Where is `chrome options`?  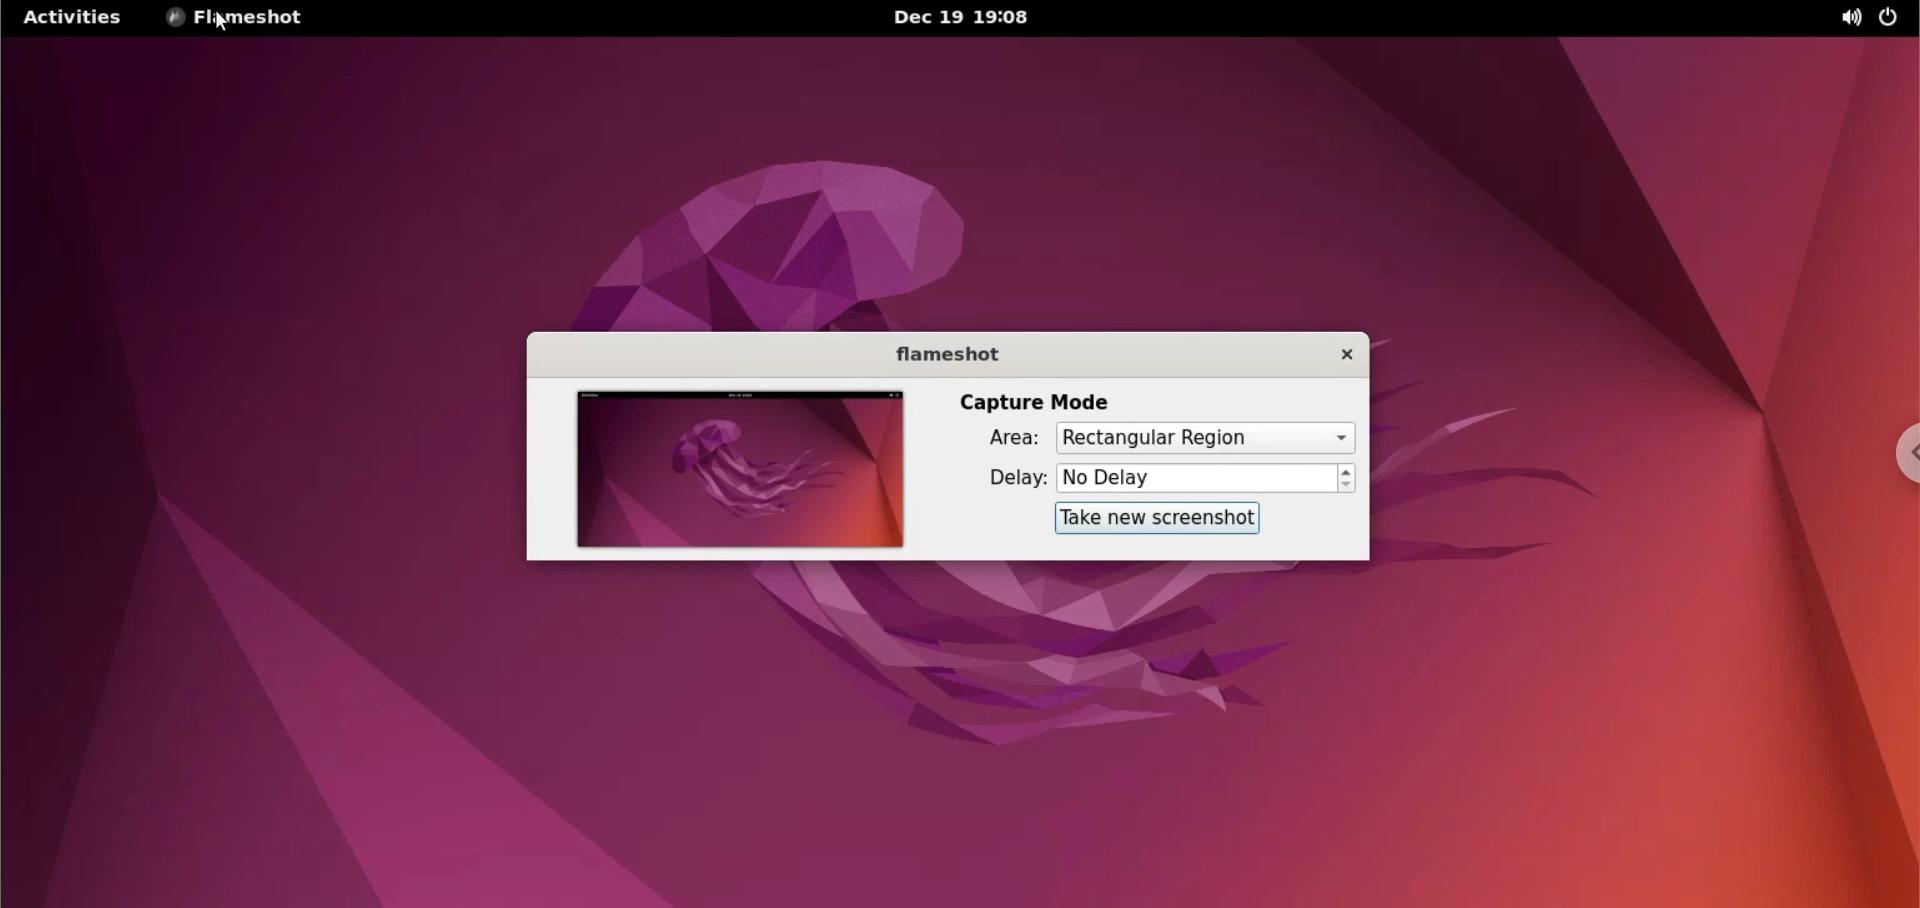
chrome options is located at coordinates (1906, 453).